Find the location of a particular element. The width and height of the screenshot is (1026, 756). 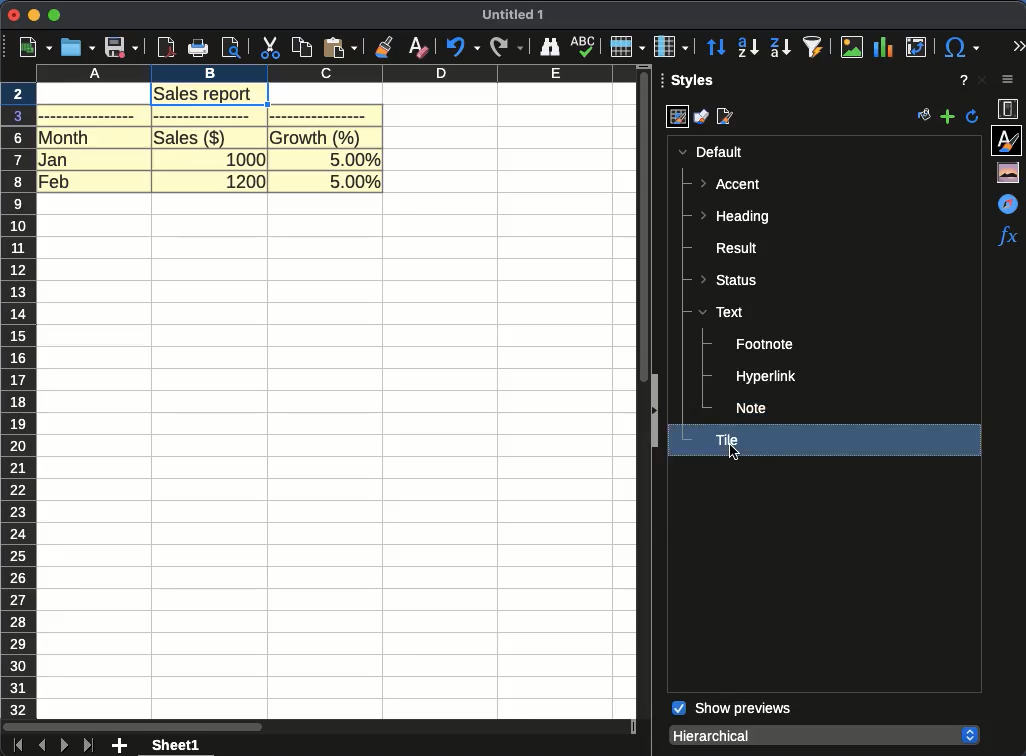

next sheet is located at coordinates (63, 745).